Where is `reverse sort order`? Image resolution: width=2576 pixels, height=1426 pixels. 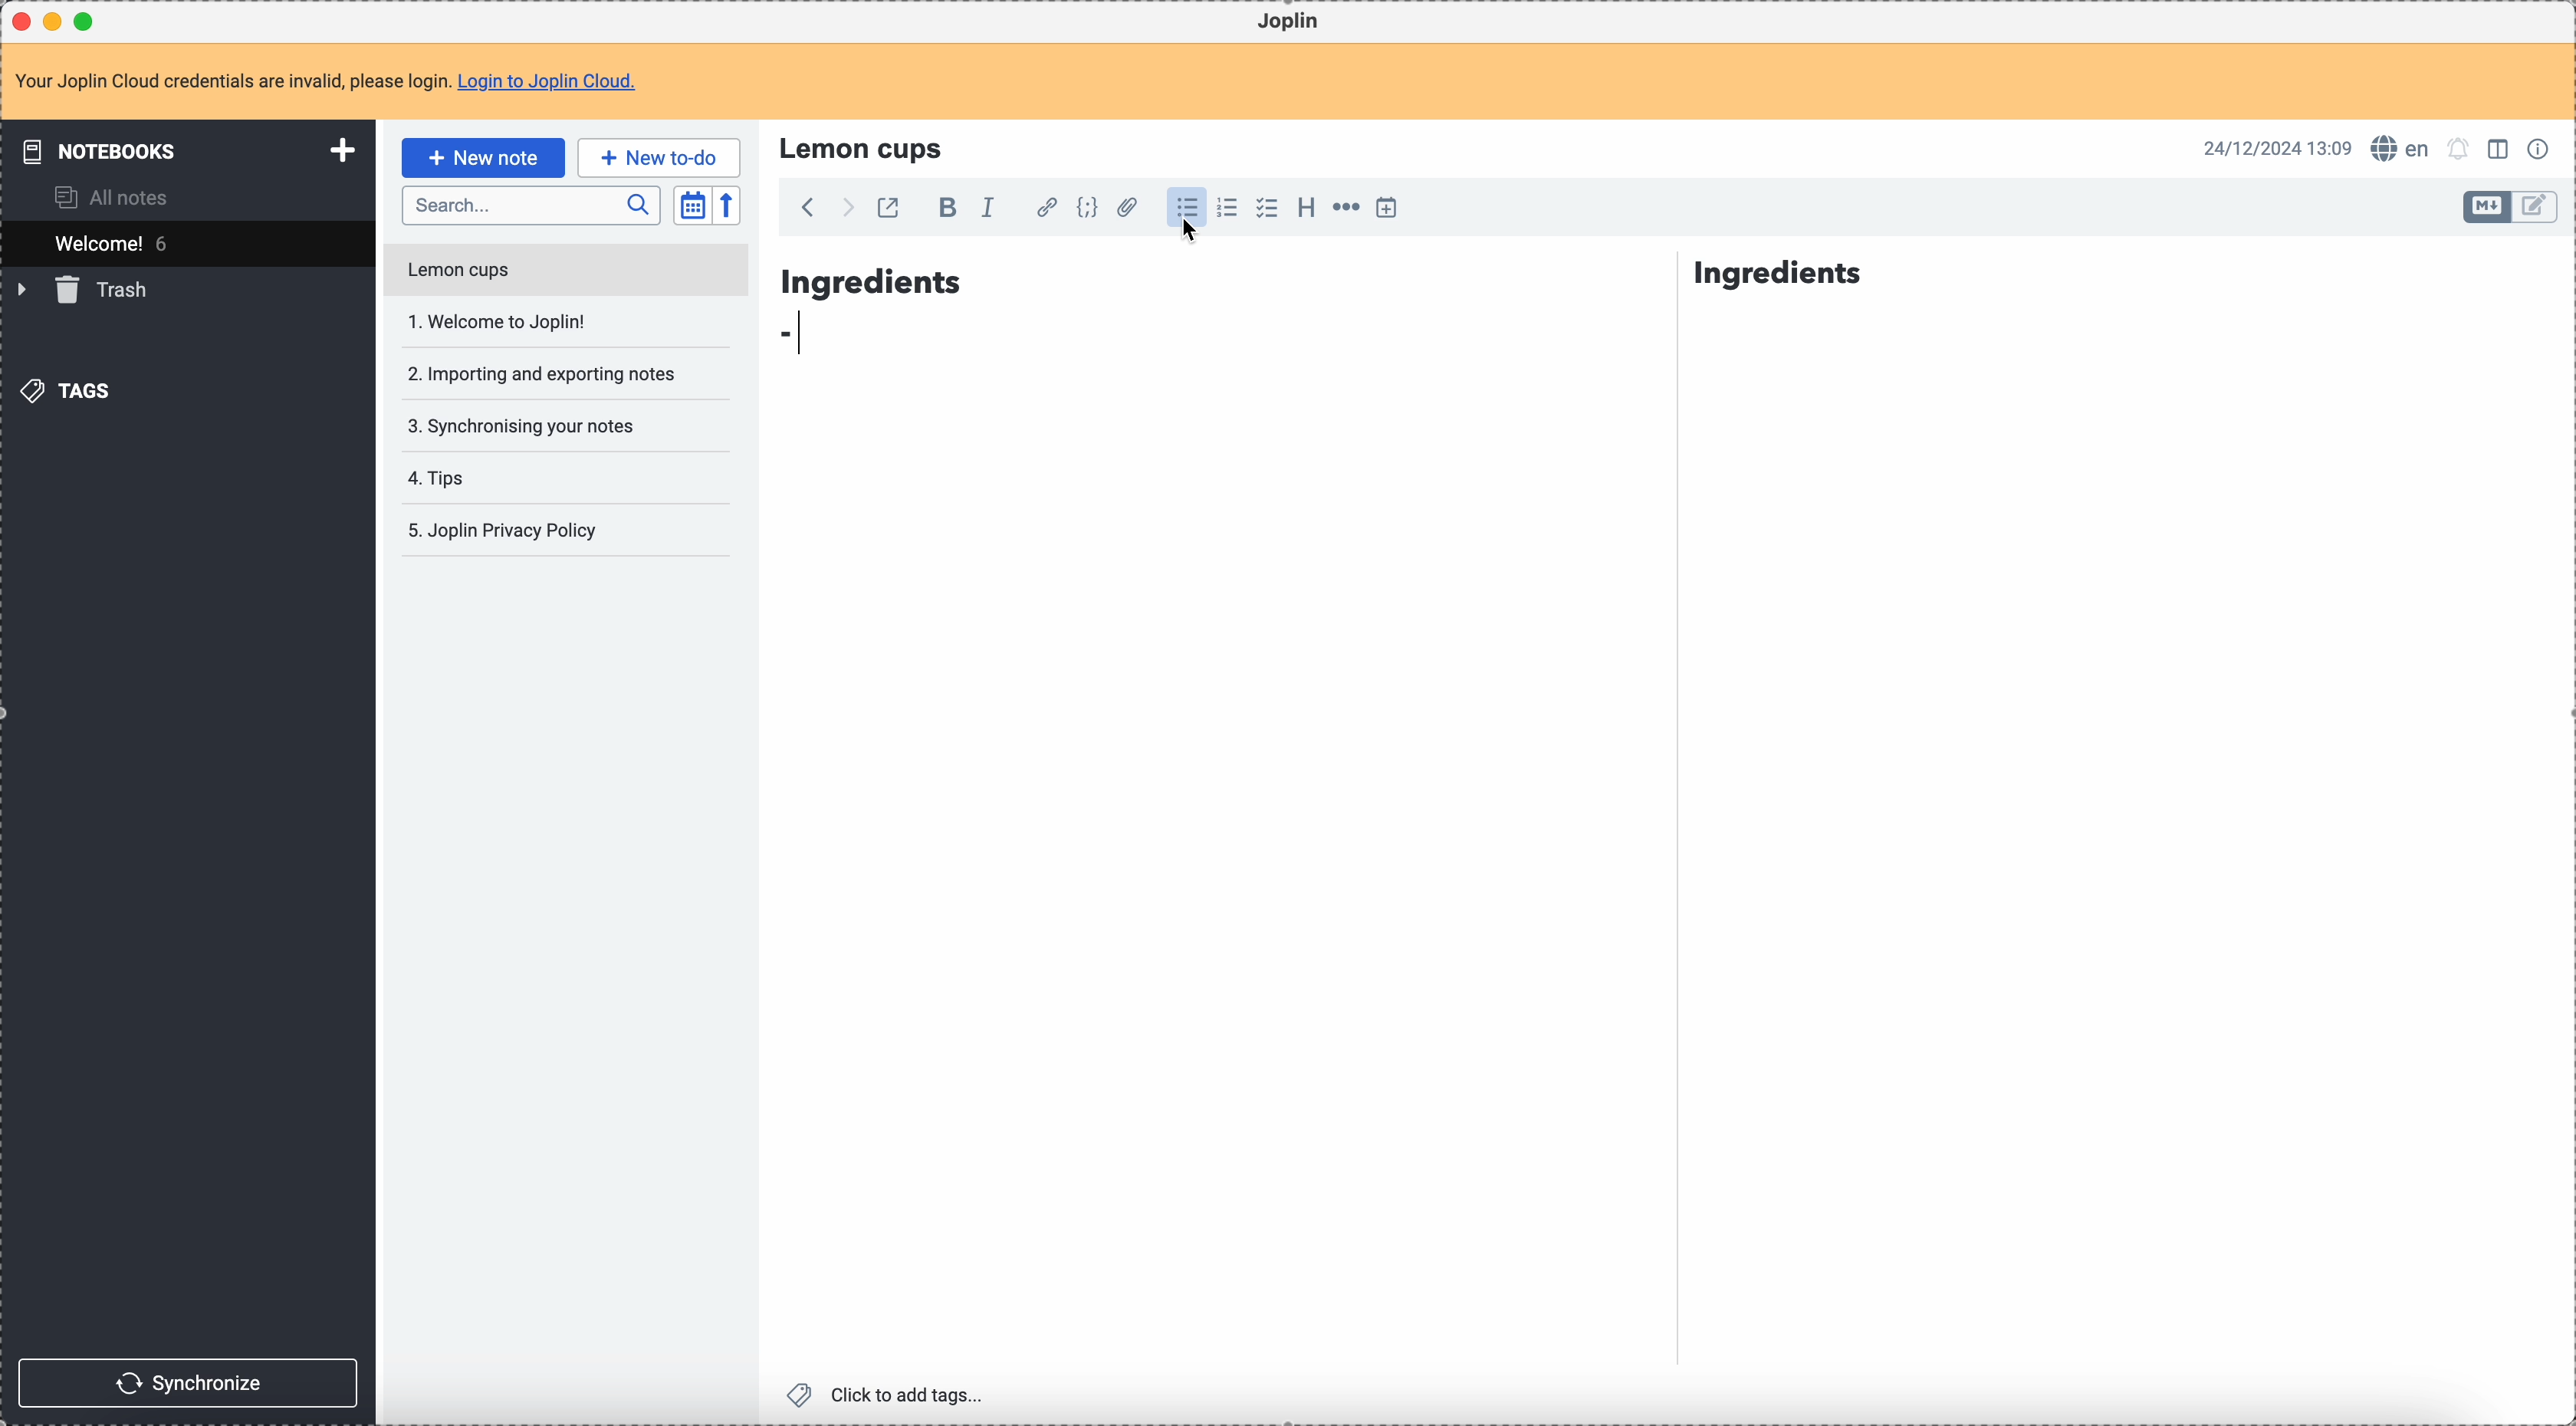 reverse sort order is located at coordinates (730, 206).